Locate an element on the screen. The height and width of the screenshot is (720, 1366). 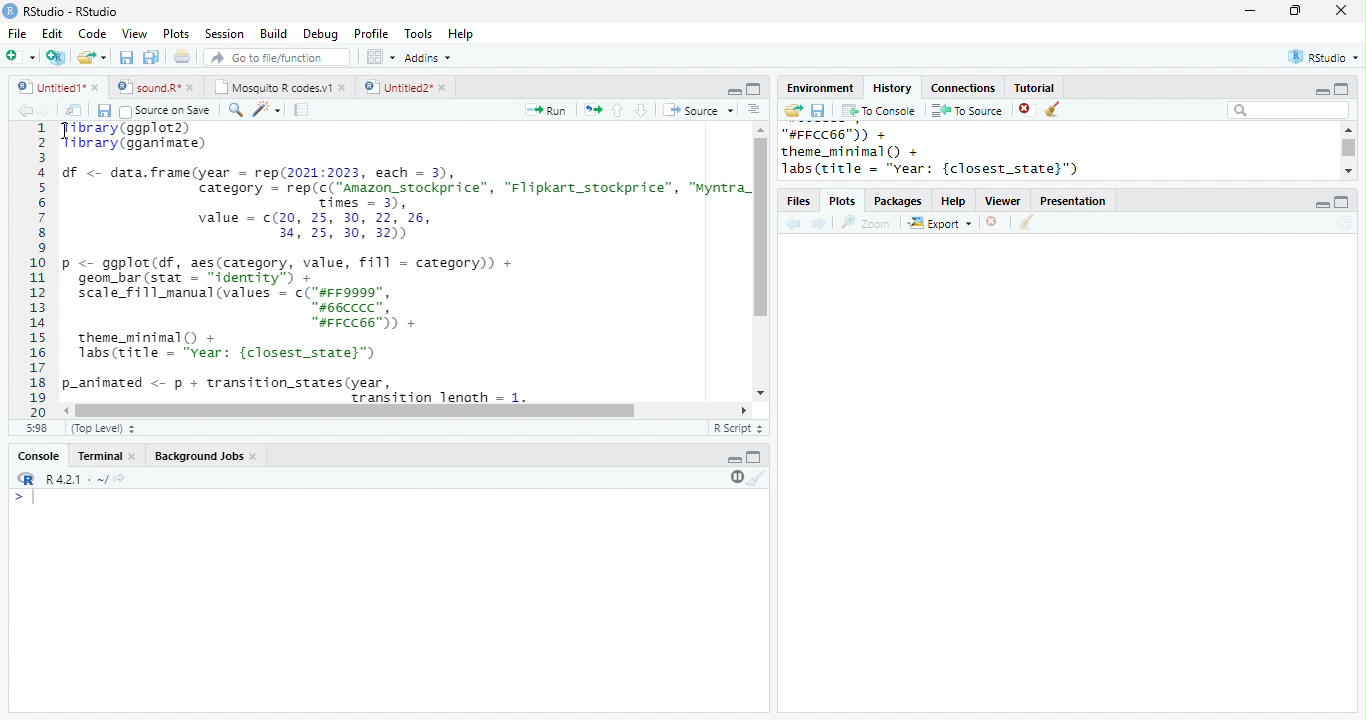
options is located at coordinates (752, 109).